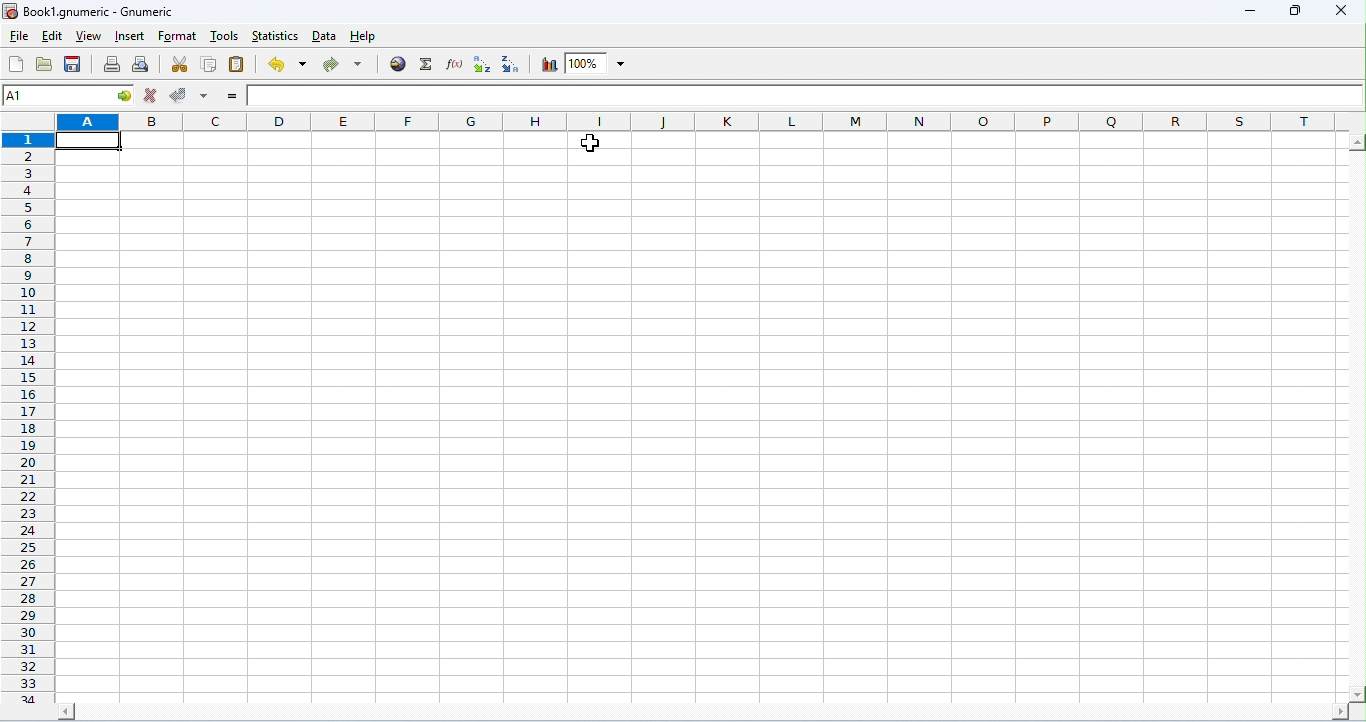 This screenshot has height=722, width=1366. Describe the element at coordinates (326, 36) in the screenshot. I see `data` at that location.